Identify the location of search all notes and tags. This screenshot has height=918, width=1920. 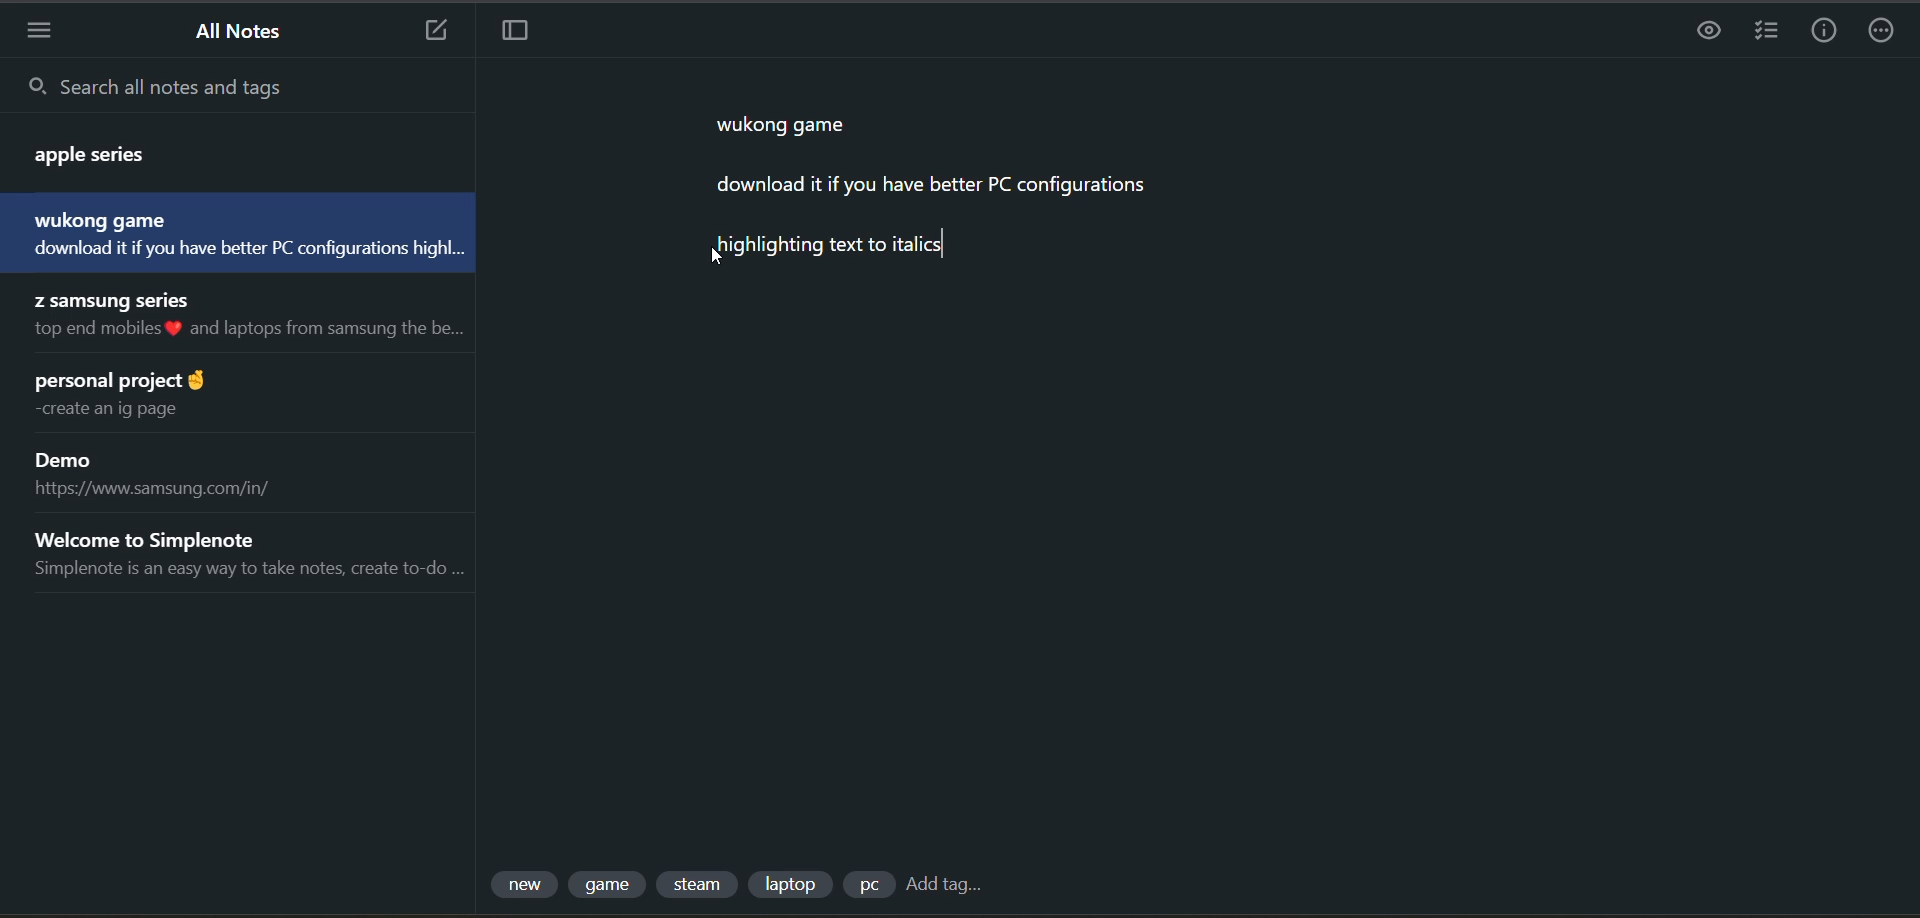
(243, 85).